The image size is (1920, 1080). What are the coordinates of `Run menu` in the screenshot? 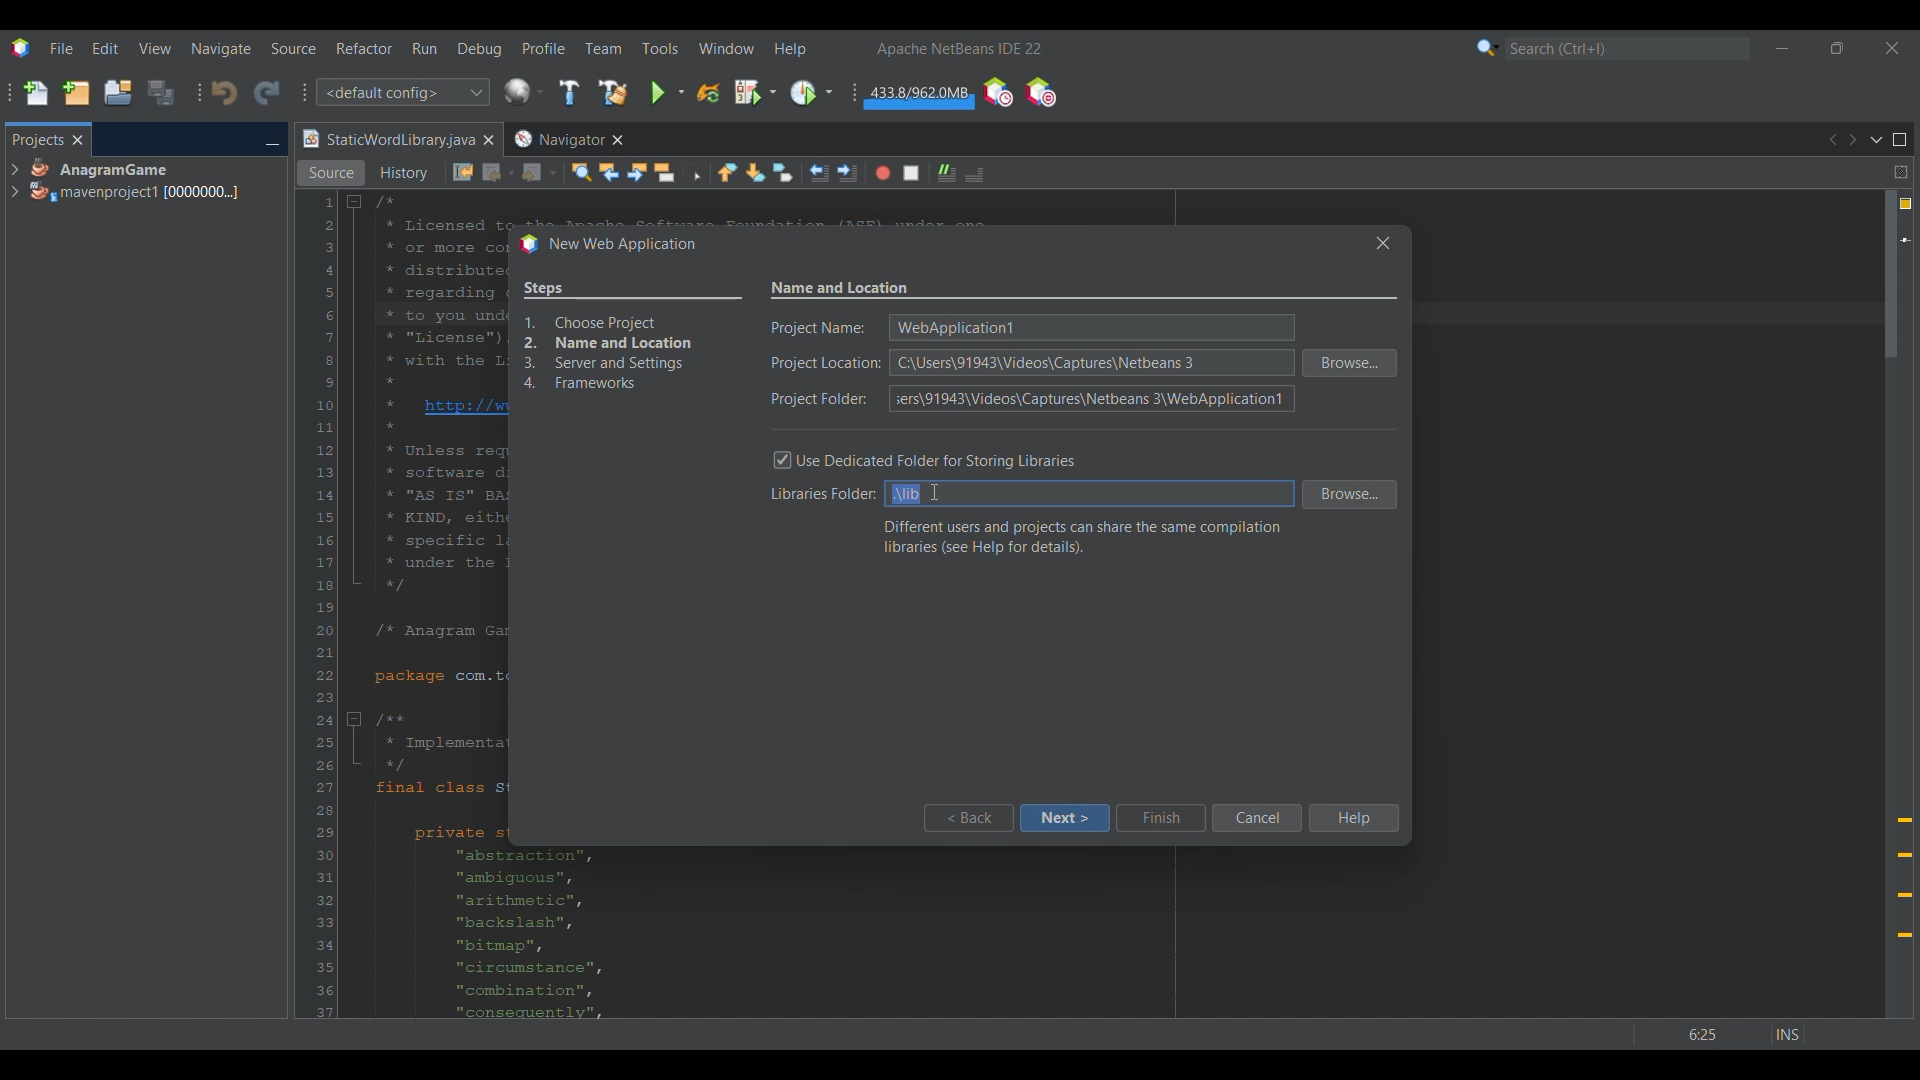 It's located at (424, 48).